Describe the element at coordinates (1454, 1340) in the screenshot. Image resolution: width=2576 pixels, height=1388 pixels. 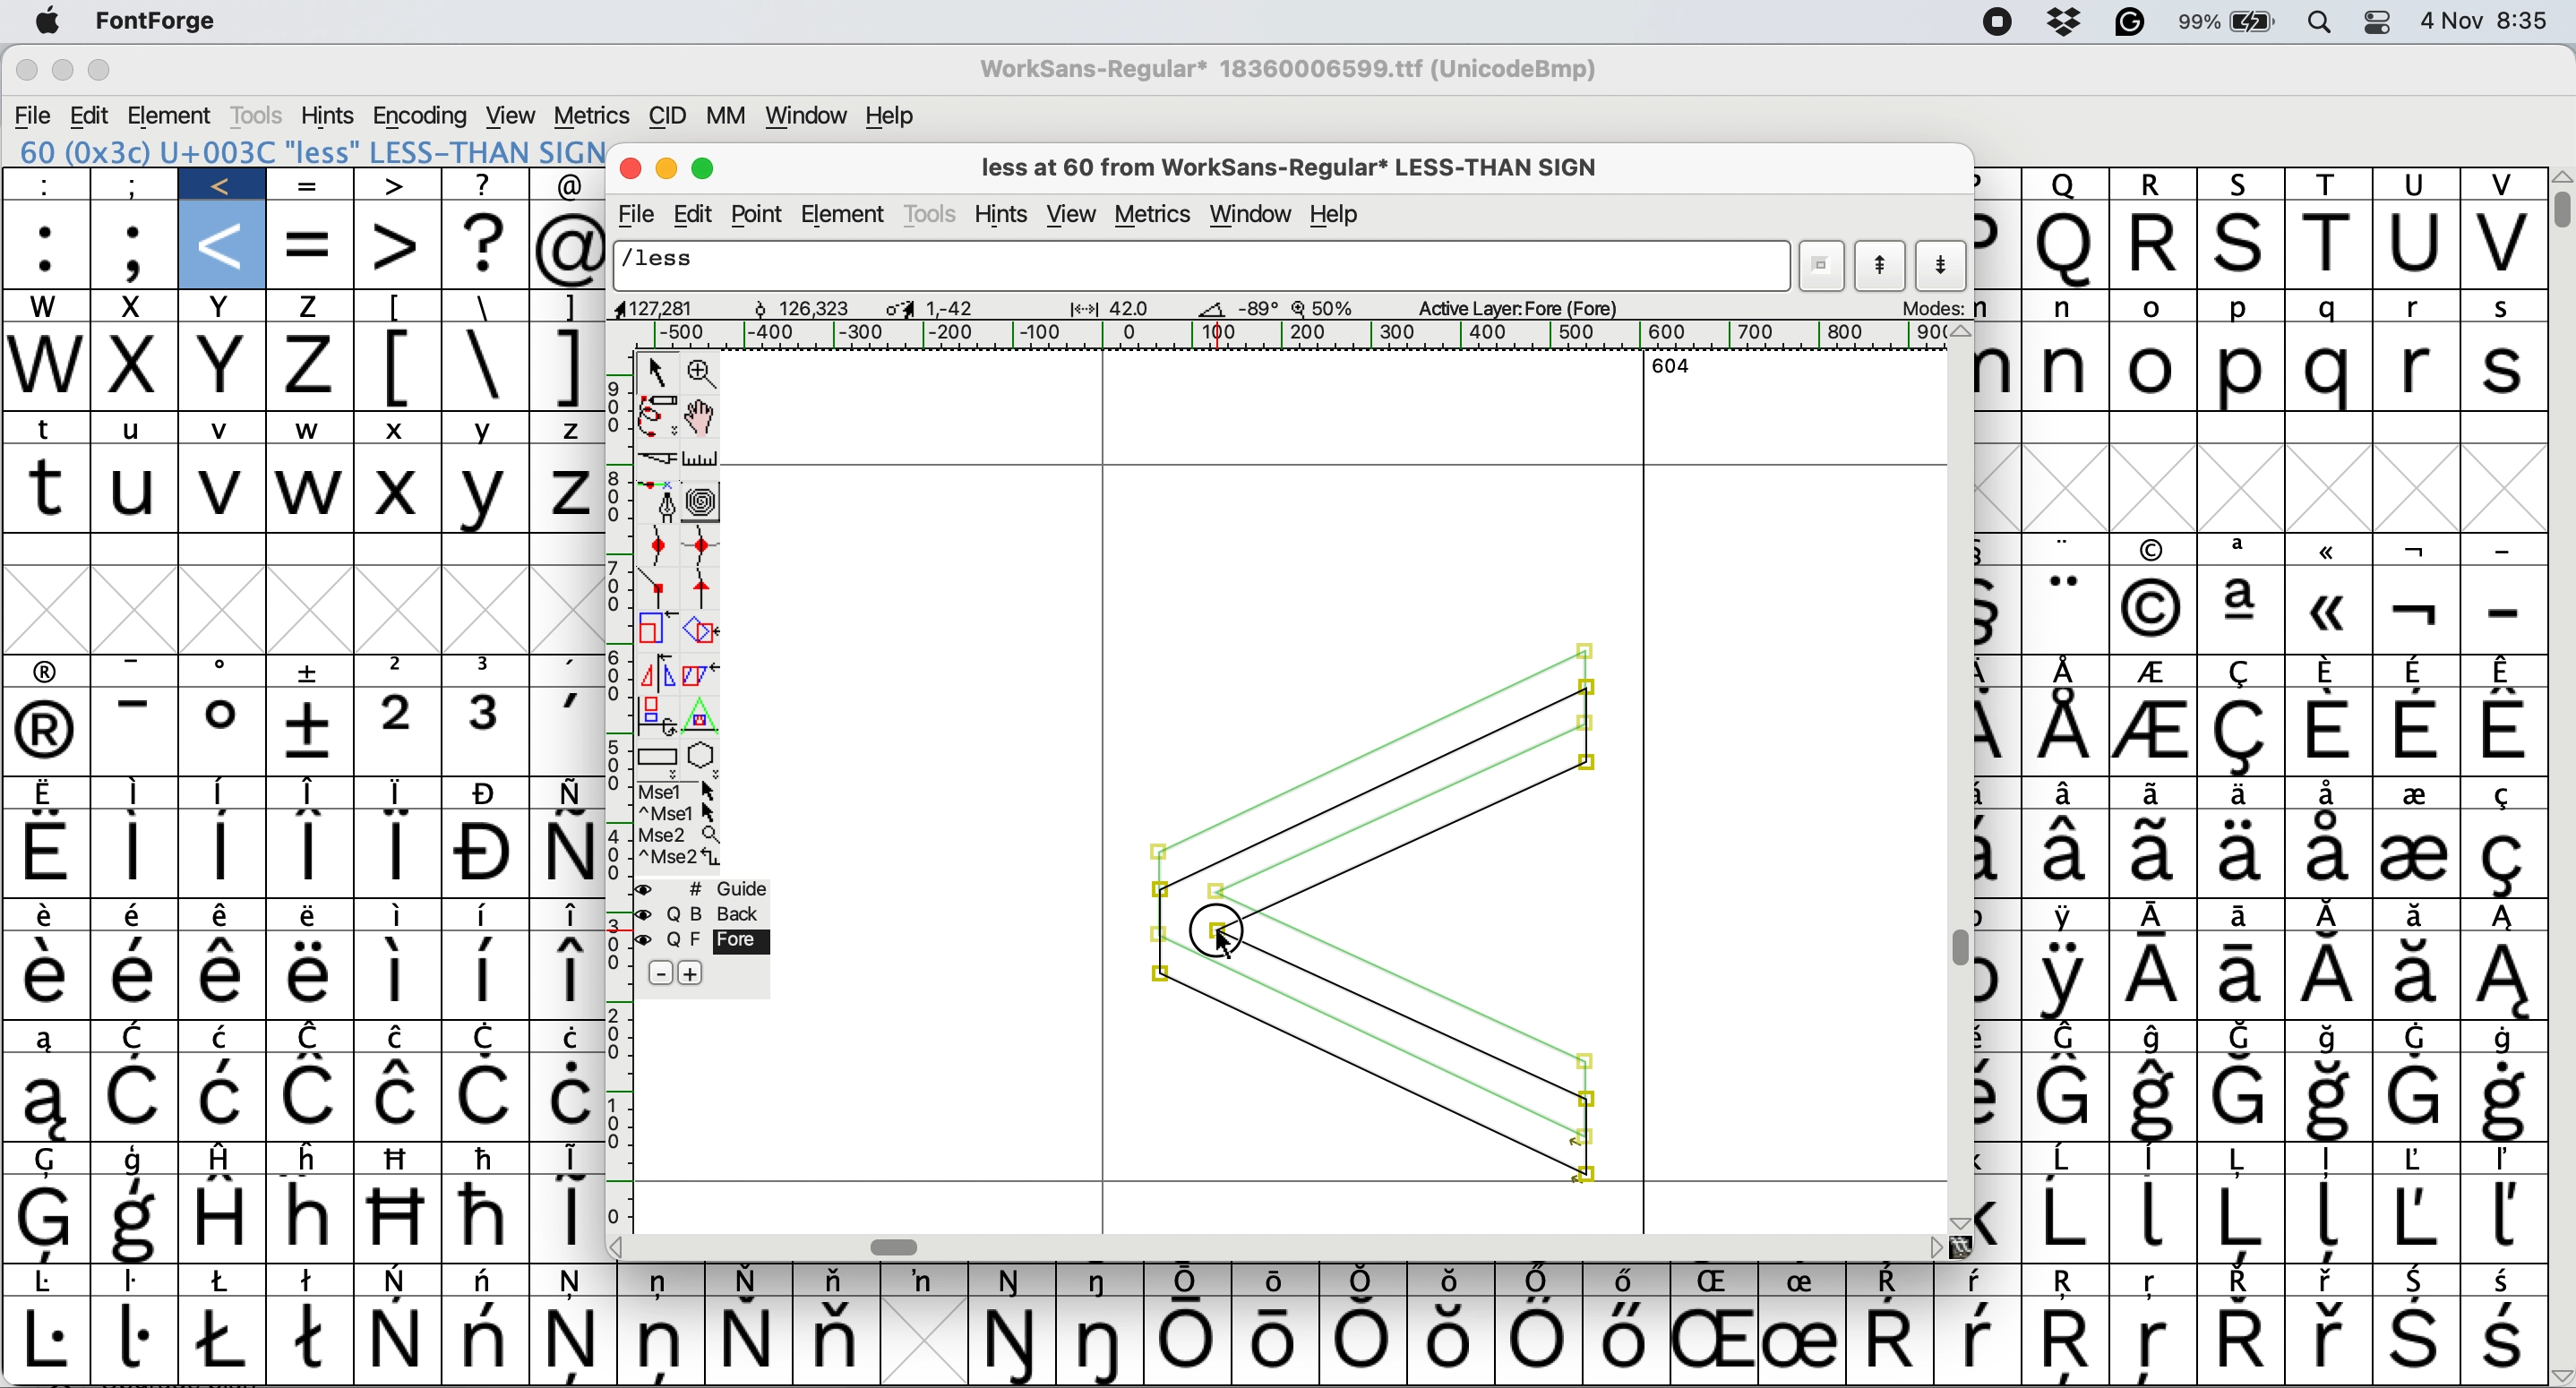
I see `Symbol` at that location.